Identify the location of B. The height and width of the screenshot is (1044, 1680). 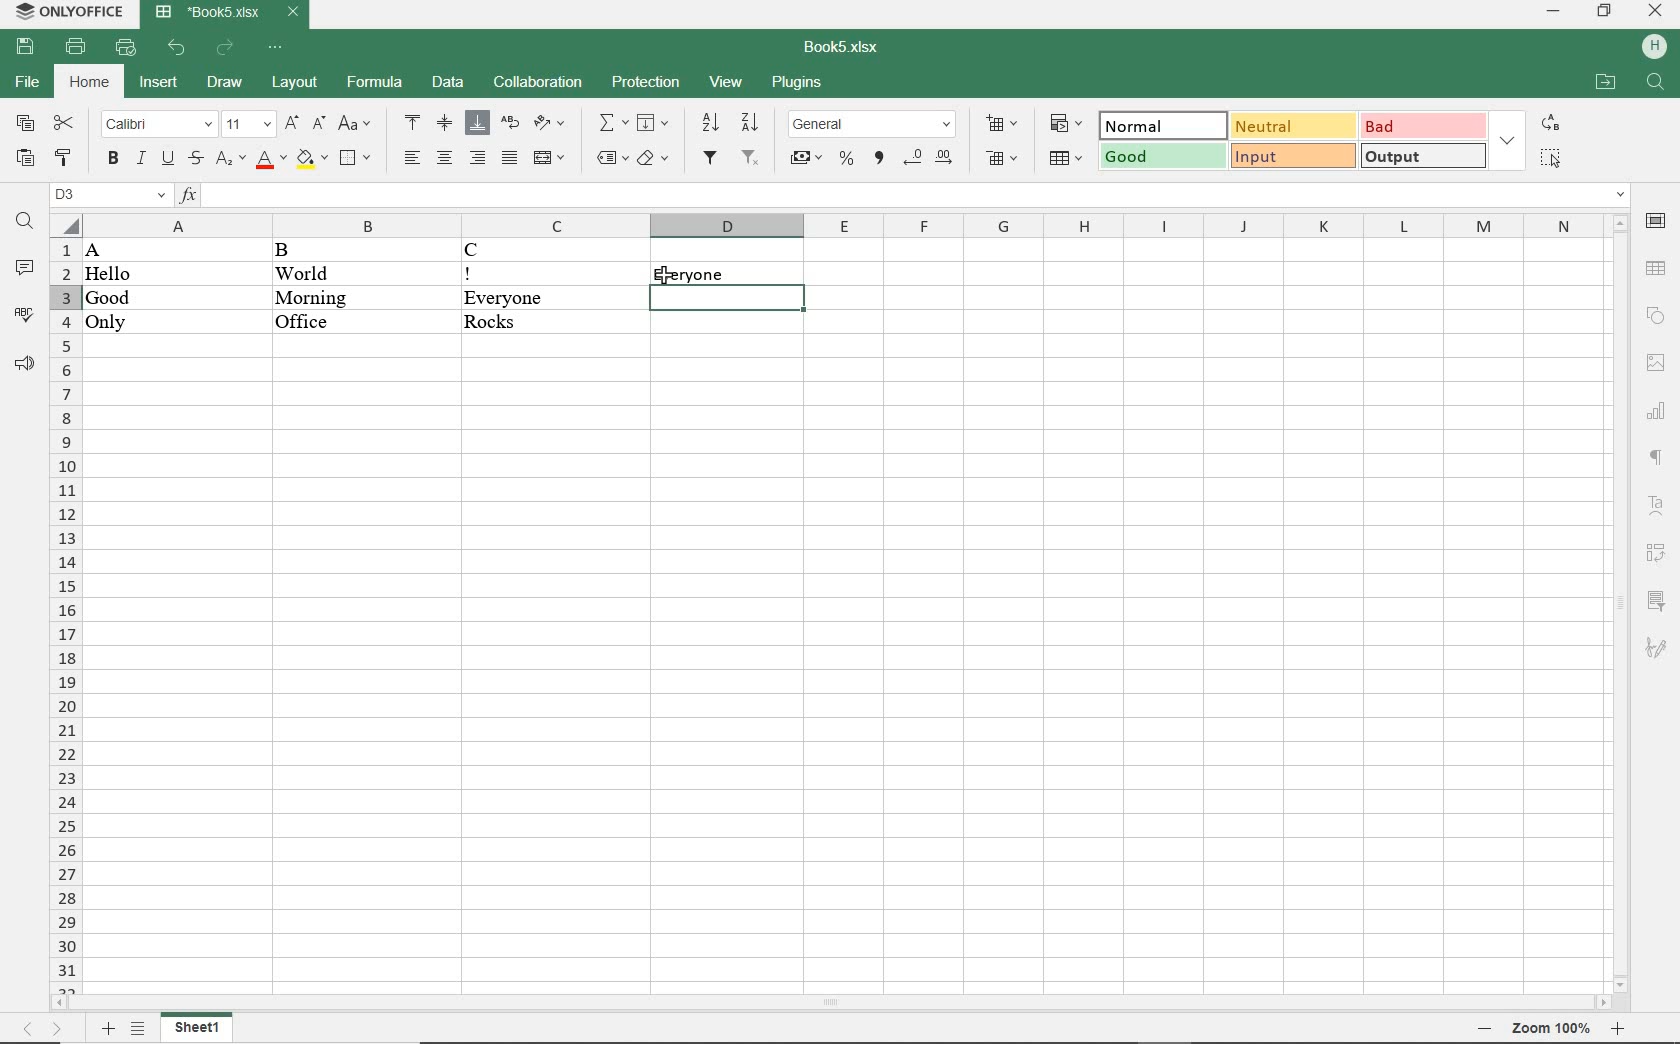
(301, 251).